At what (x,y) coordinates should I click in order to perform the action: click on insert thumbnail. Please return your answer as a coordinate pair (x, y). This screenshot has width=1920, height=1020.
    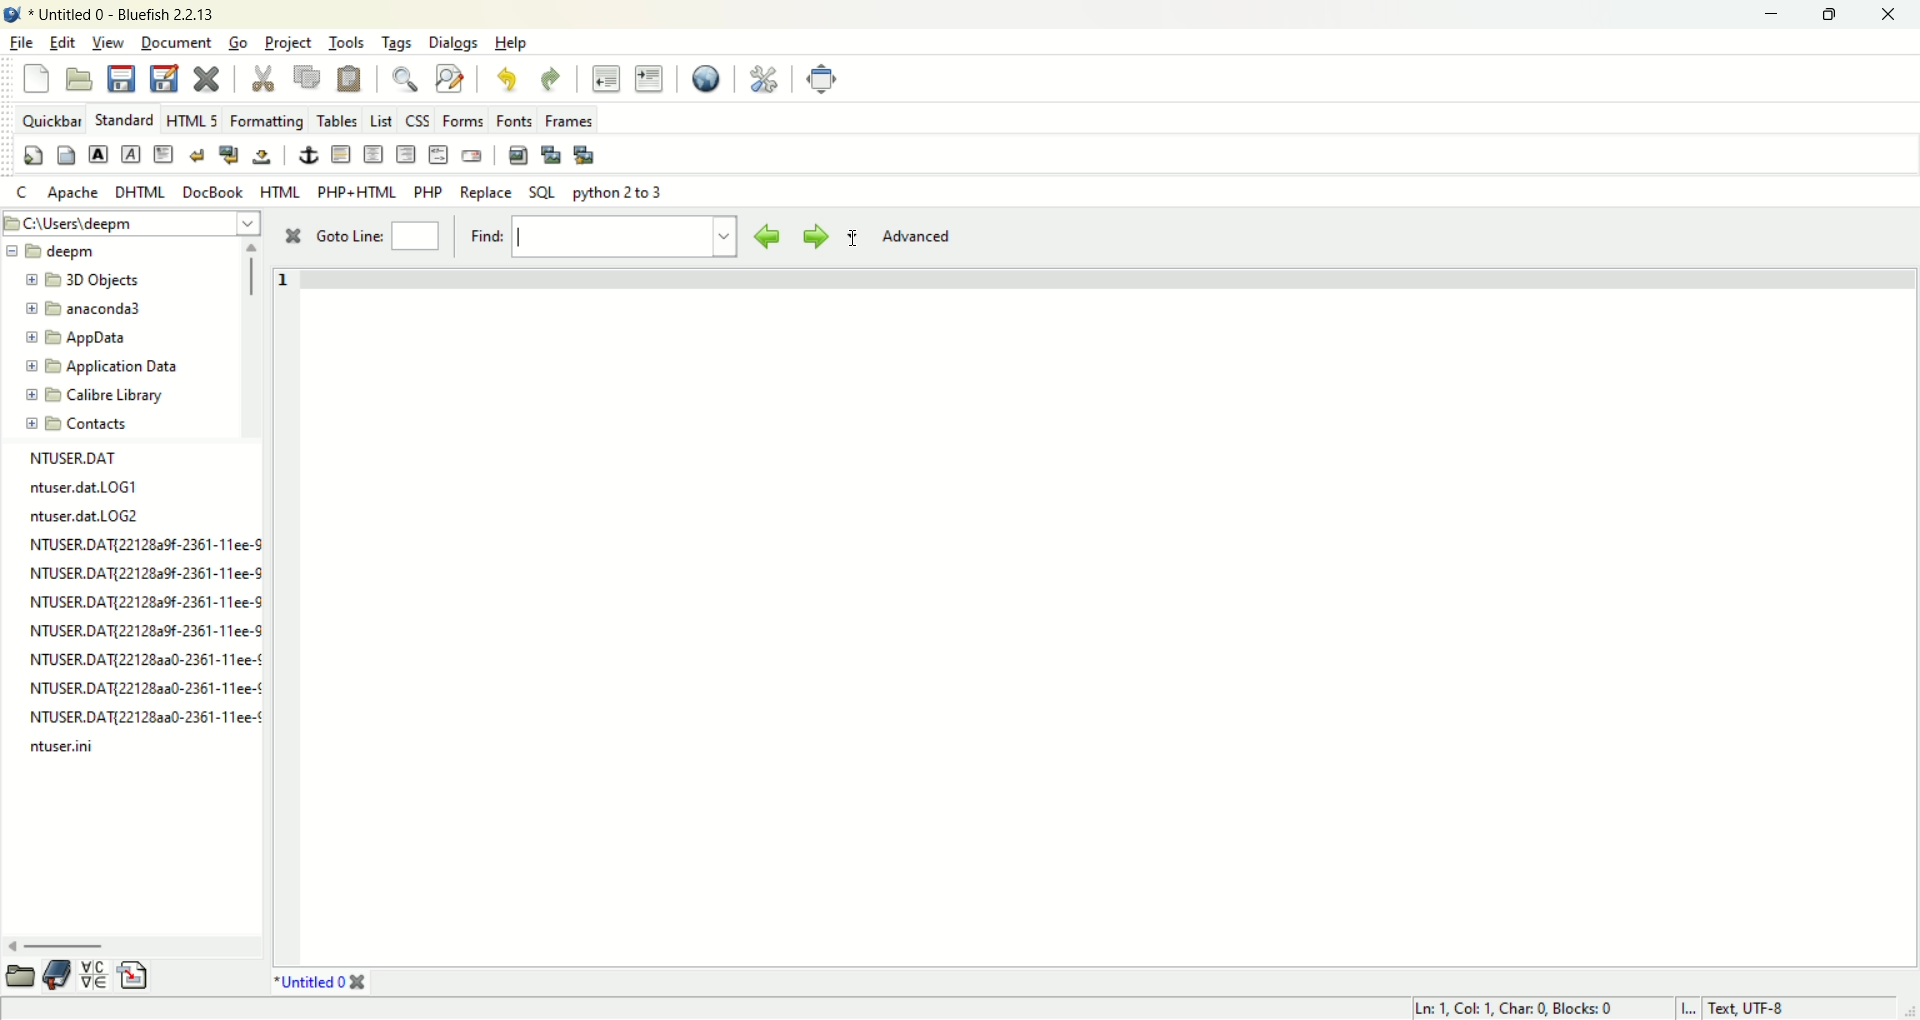
    Looking at the image, I should click on (549, 152).